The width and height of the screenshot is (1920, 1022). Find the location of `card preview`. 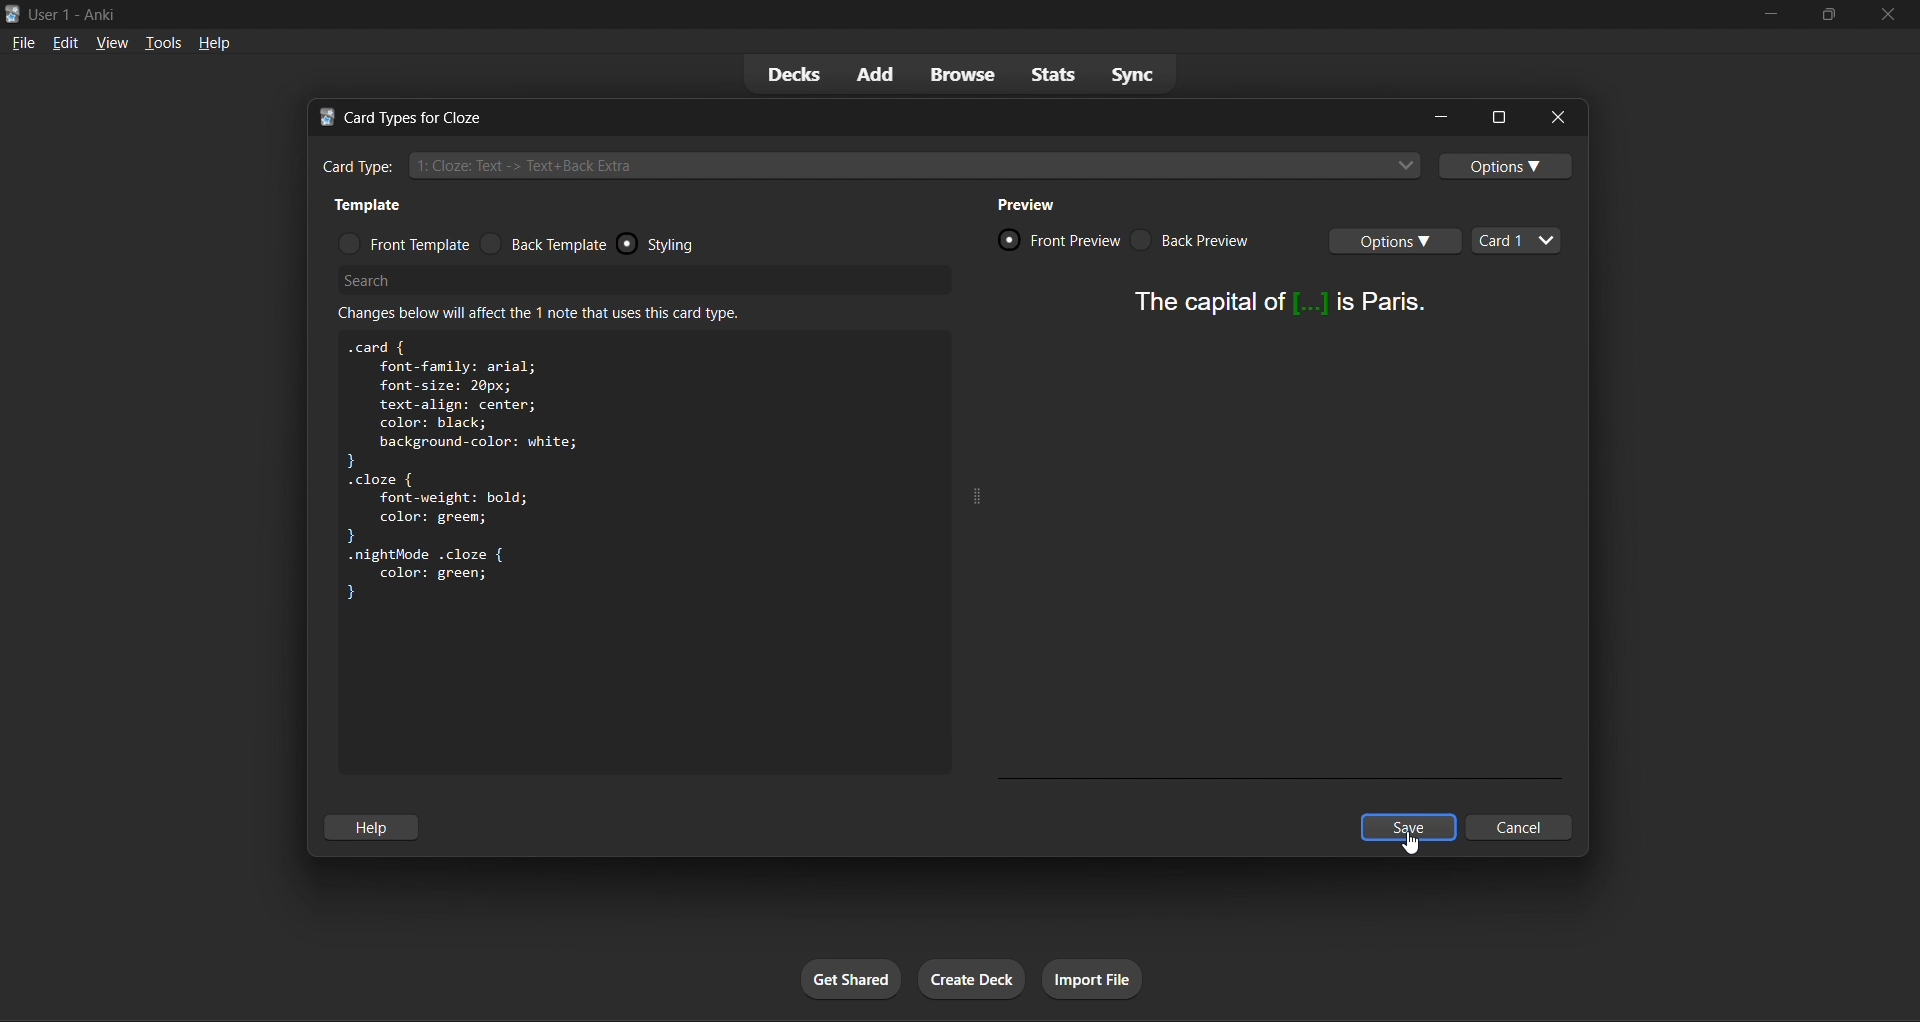

card preview is located at coordinates (1277, 312).